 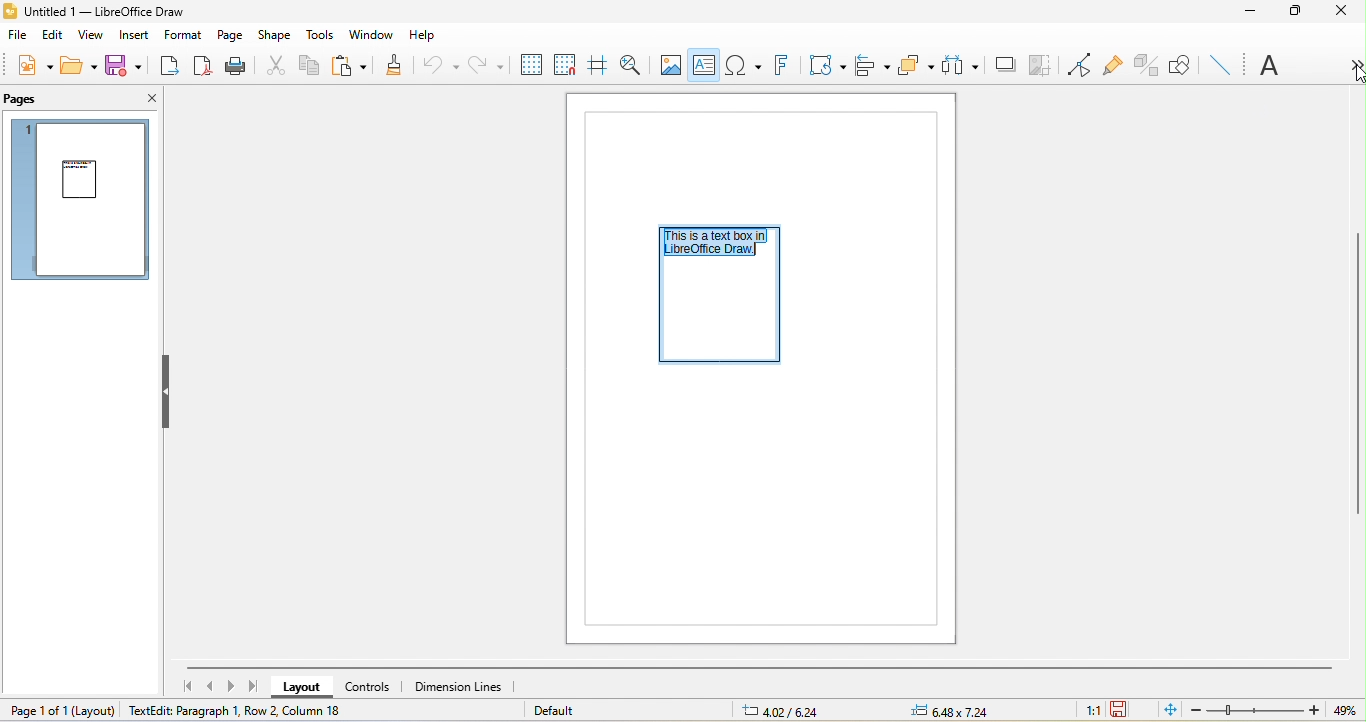 What do you see at coordinates (183, 37) in the screenshot?
I see `format` at bounding box center [183, 37].